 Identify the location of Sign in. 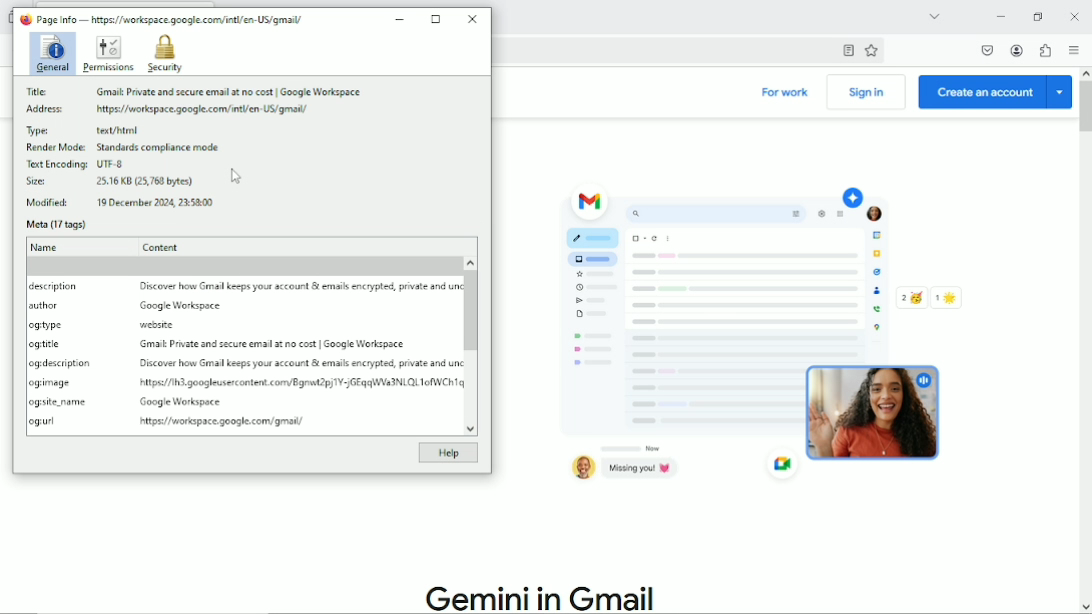
(869, 93).